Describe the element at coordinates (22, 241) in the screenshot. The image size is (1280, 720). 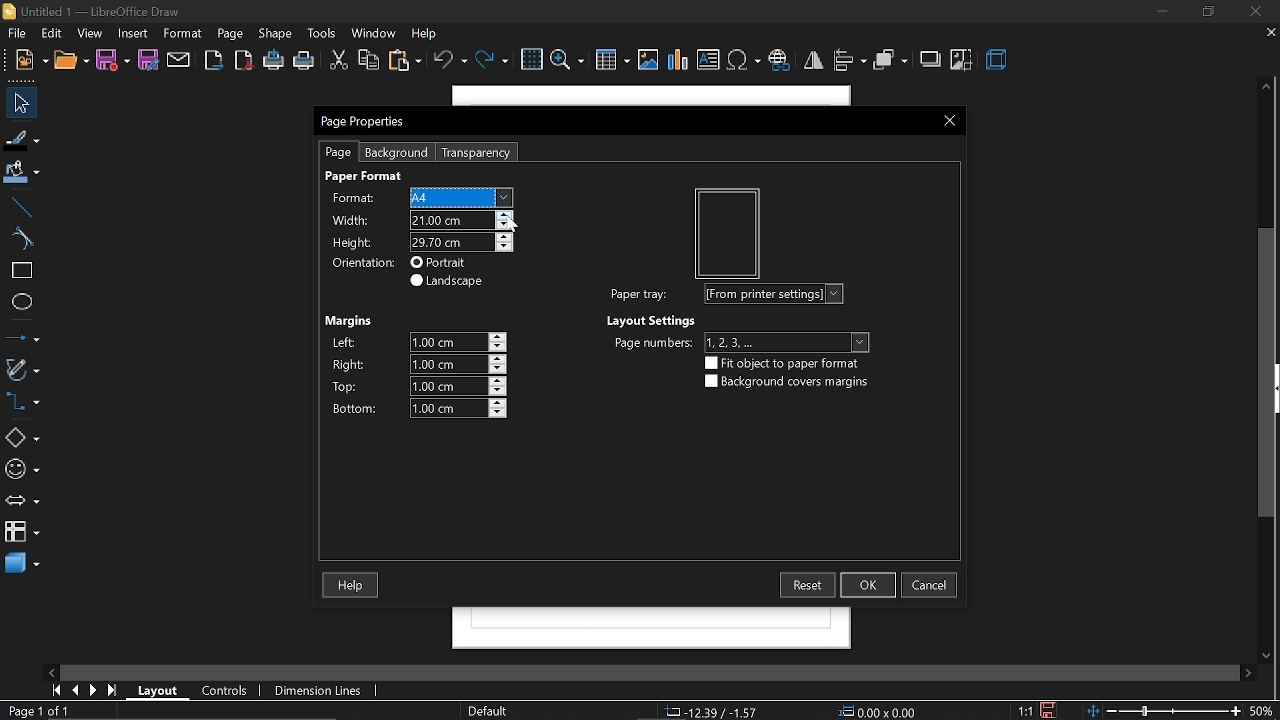
I see `curves` at that location.